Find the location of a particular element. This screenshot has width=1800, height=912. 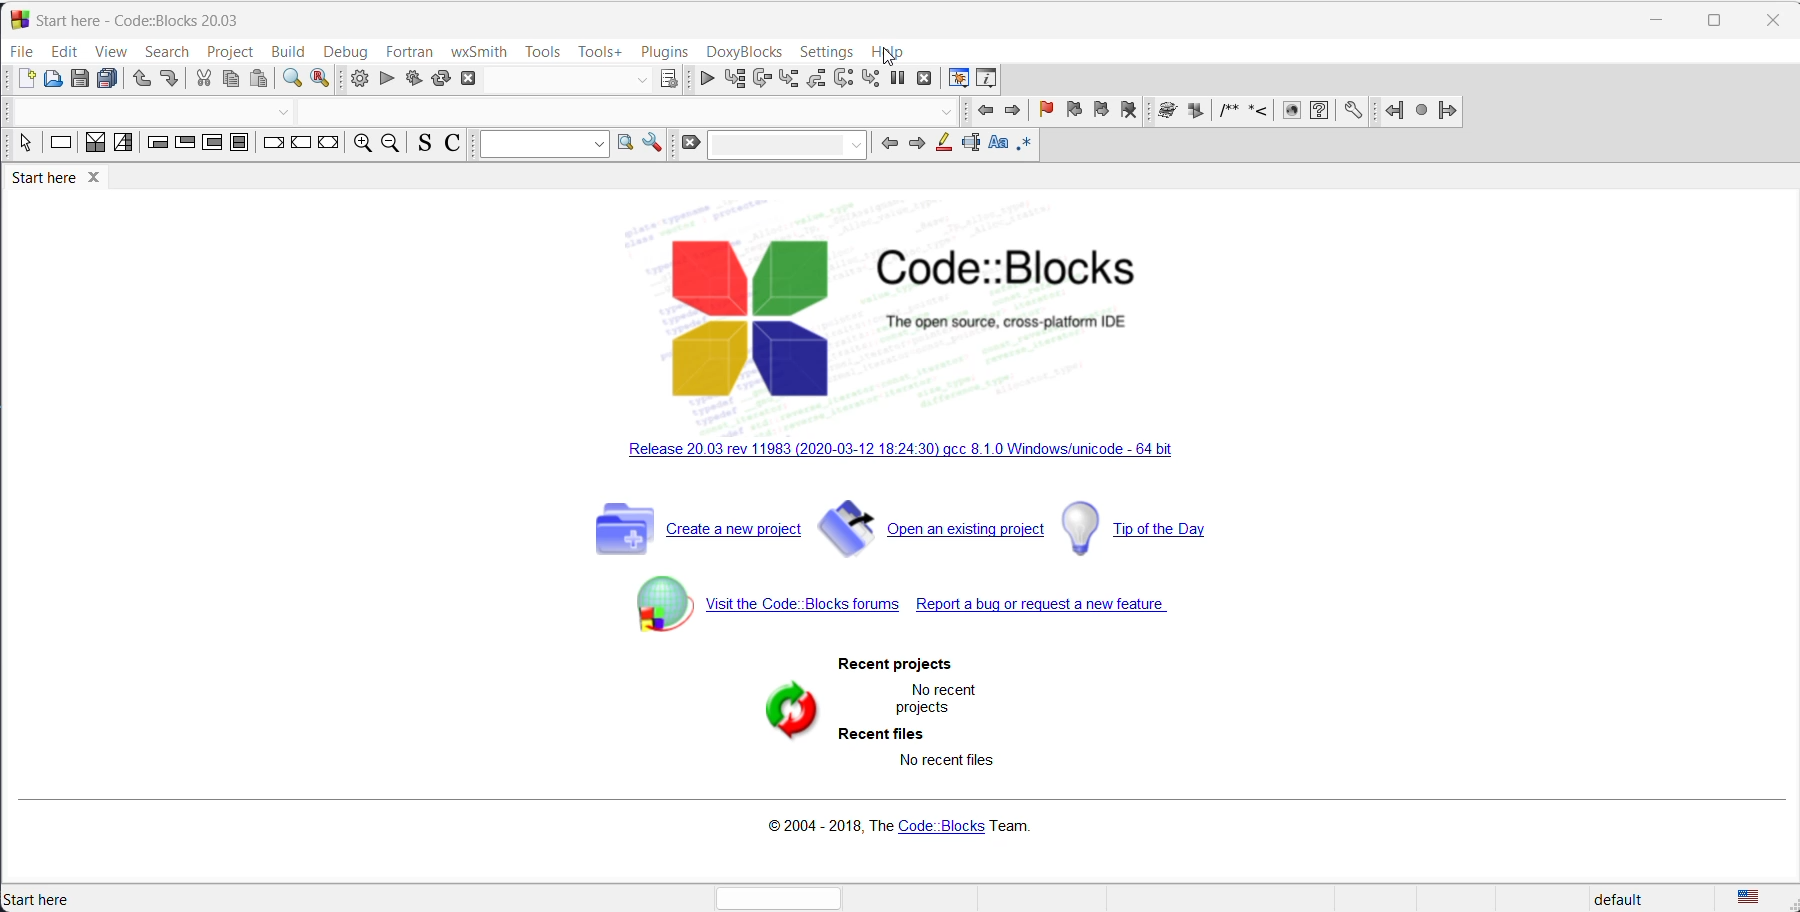

undo is located at coordinates (139, 81).